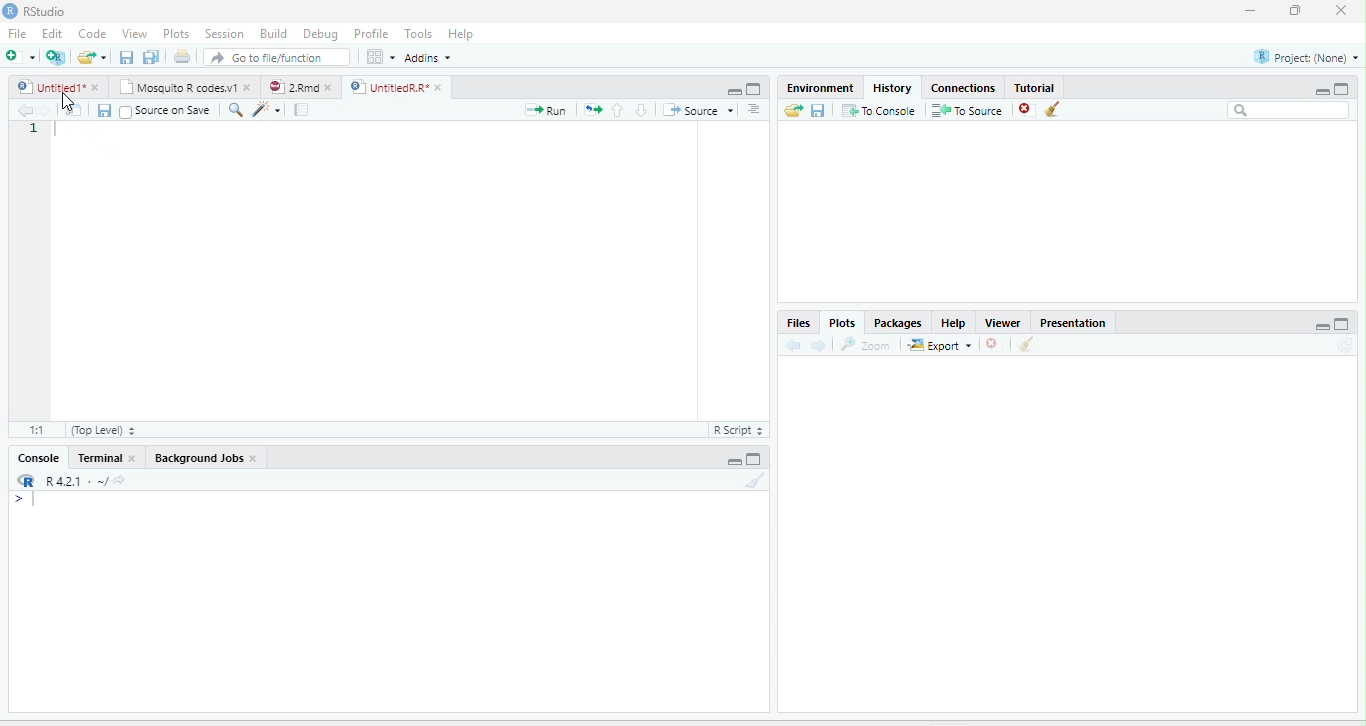 This screenshot has width=1366, height=726. Describe the element at coordinates (76, 479) in the screenshot. I see `R 4.2.1 . ~/` at that location.